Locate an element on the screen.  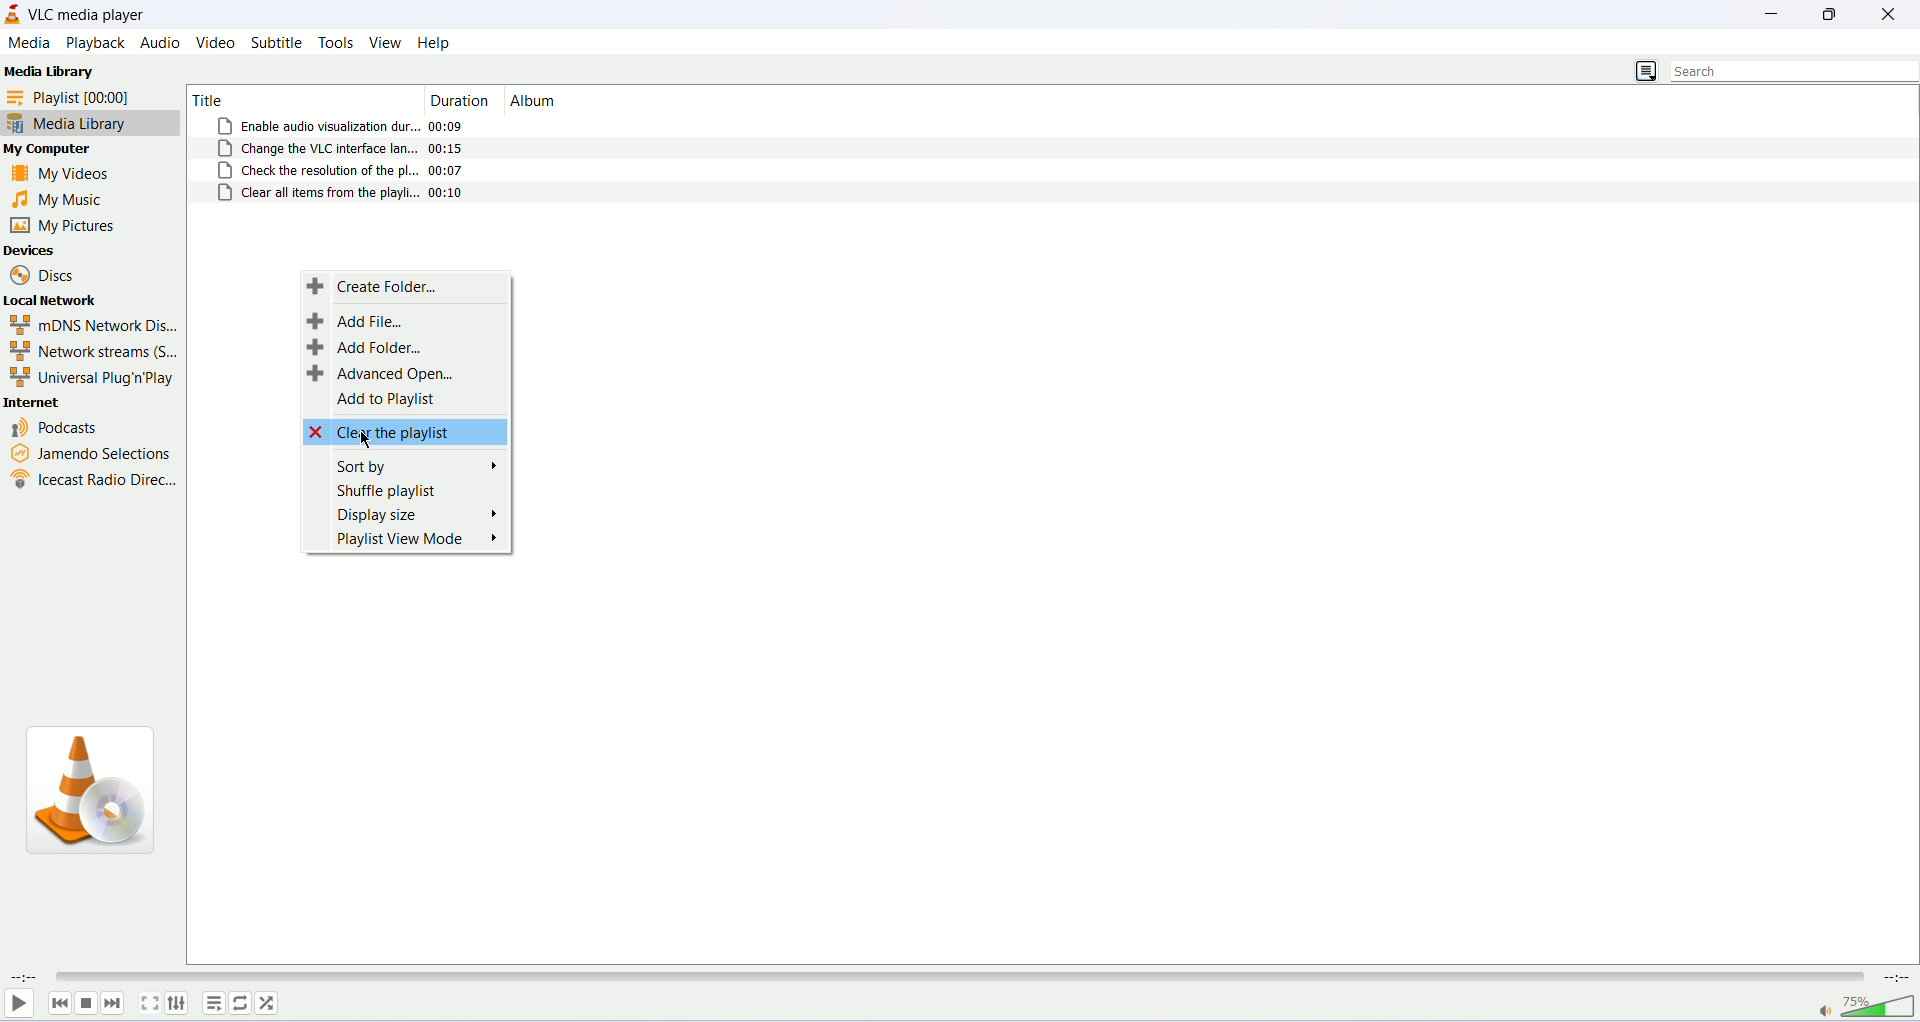
clear the playlist is located at coordinates (405, 432).